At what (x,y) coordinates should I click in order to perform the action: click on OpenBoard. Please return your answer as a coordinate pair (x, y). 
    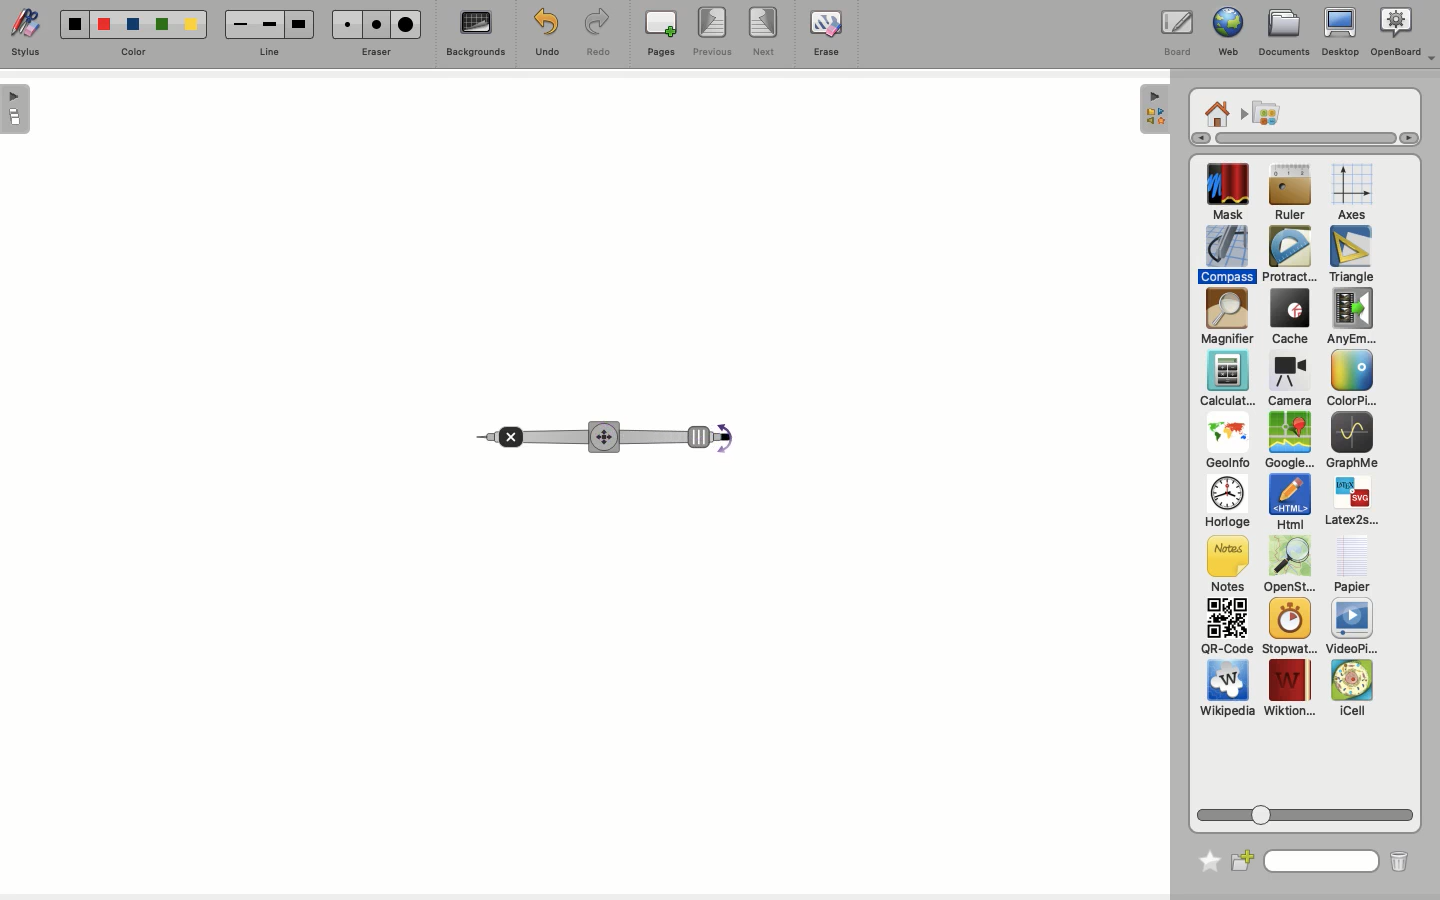
    Looking at the image, I should click on (1403, 33).